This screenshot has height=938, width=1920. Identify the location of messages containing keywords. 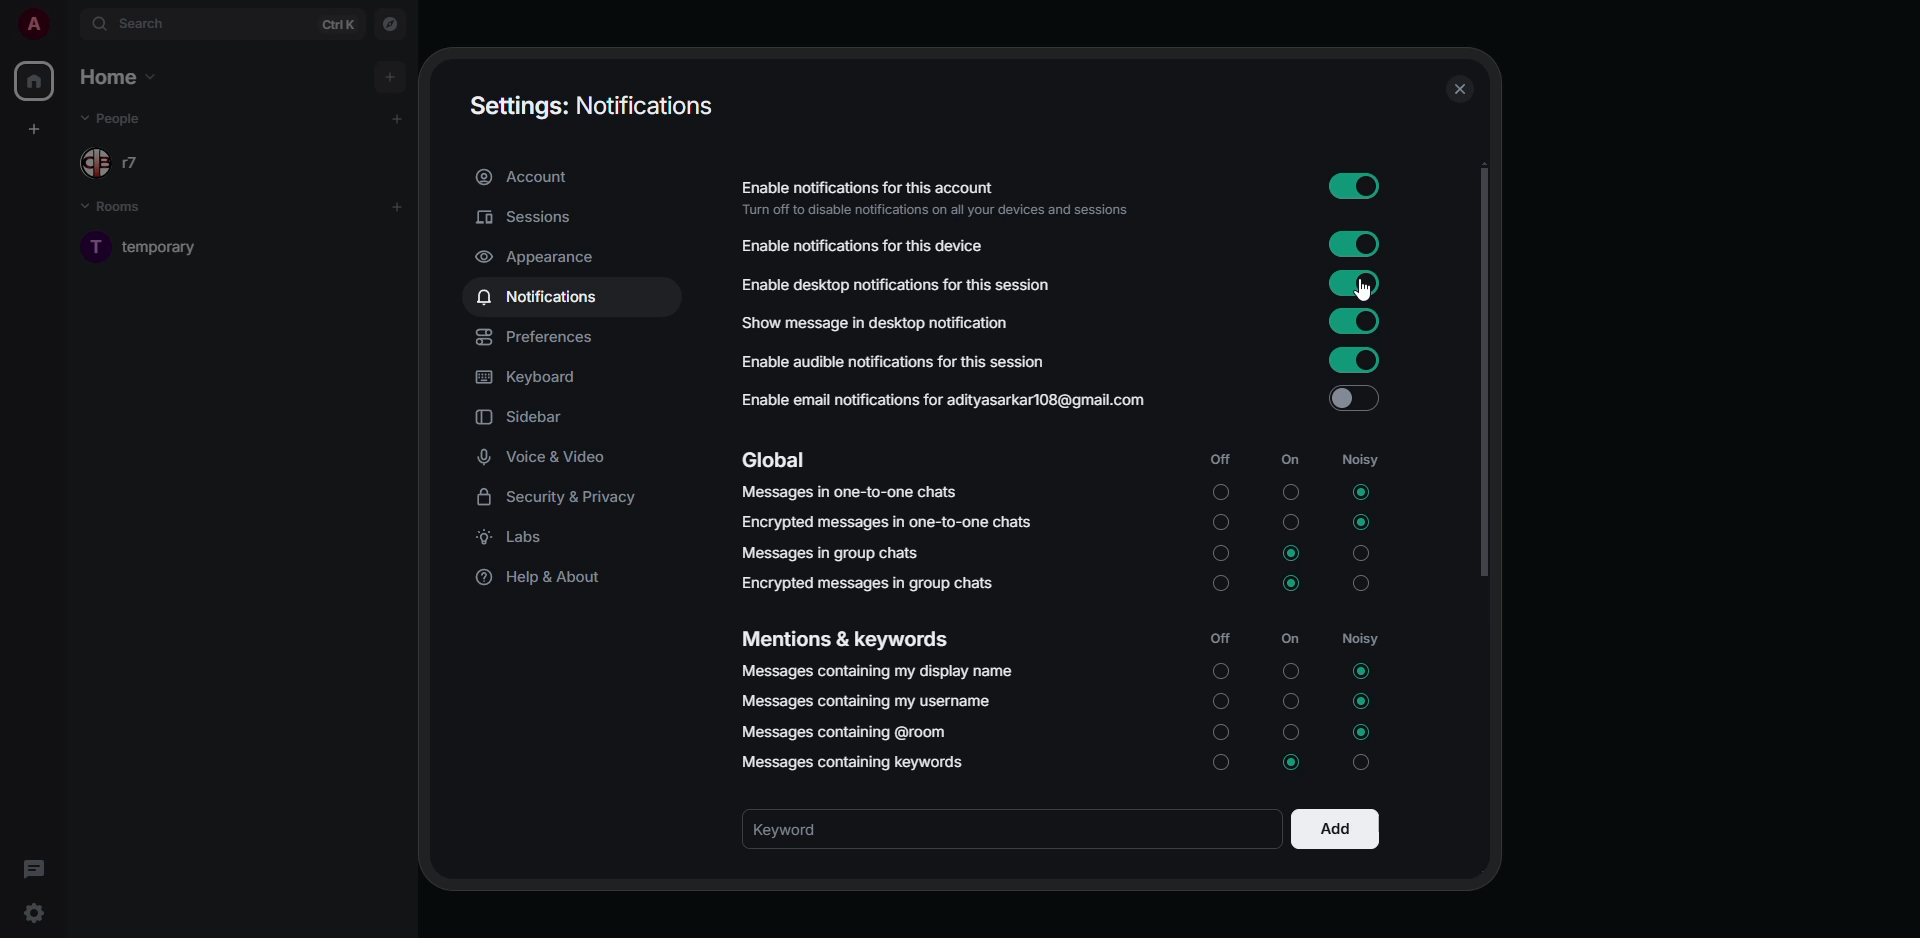
(853, 765).